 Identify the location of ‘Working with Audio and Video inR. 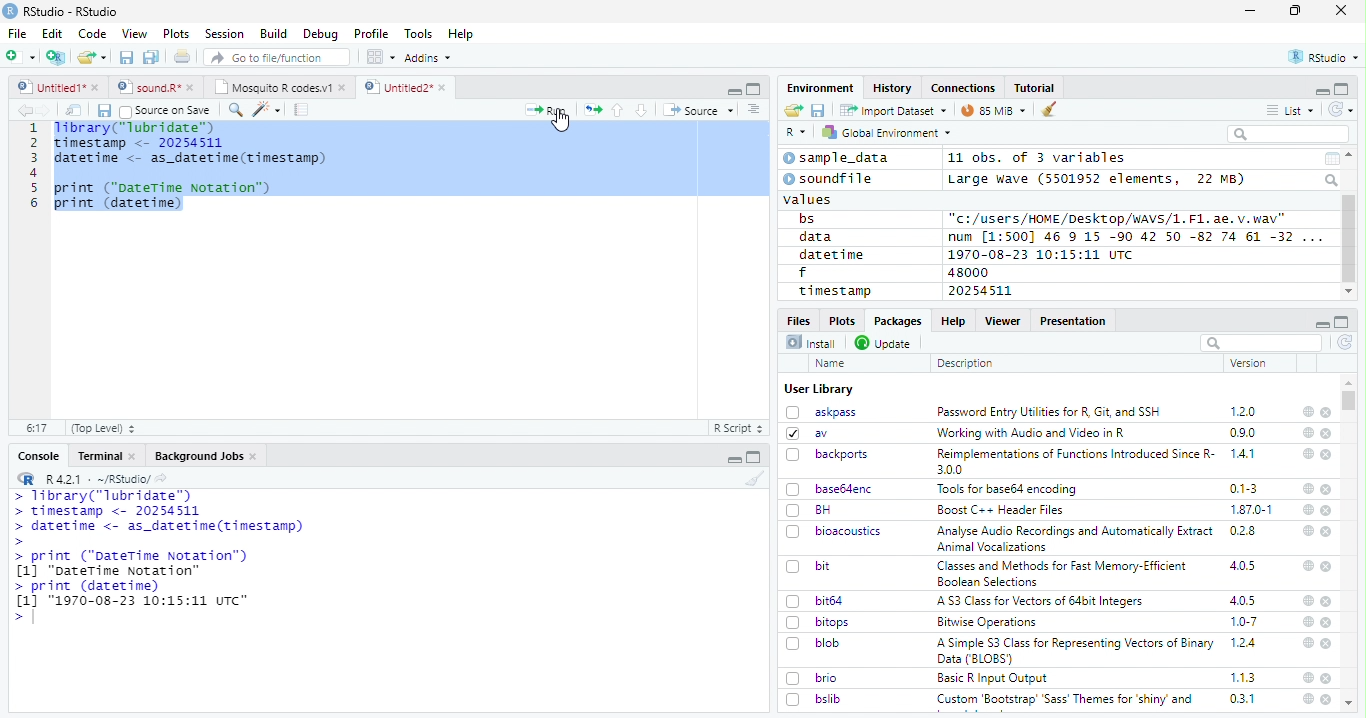
(1033, 433).